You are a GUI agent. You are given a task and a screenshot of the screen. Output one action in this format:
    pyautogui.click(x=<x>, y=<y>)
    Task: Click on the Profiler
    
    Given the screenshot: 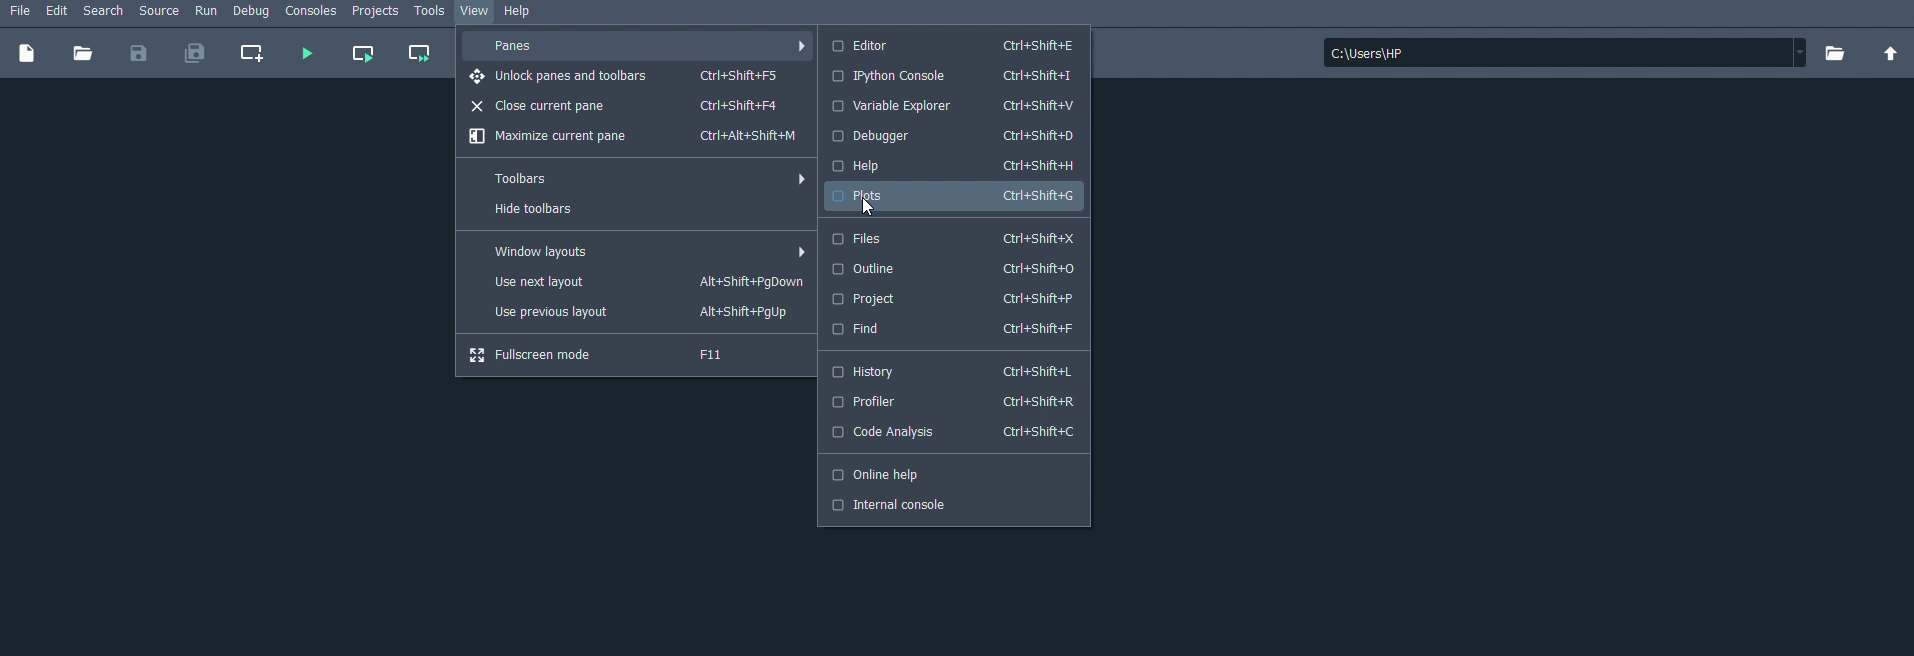 What is the action you would take?
    pyautogui.click(x=948, y=405)
    